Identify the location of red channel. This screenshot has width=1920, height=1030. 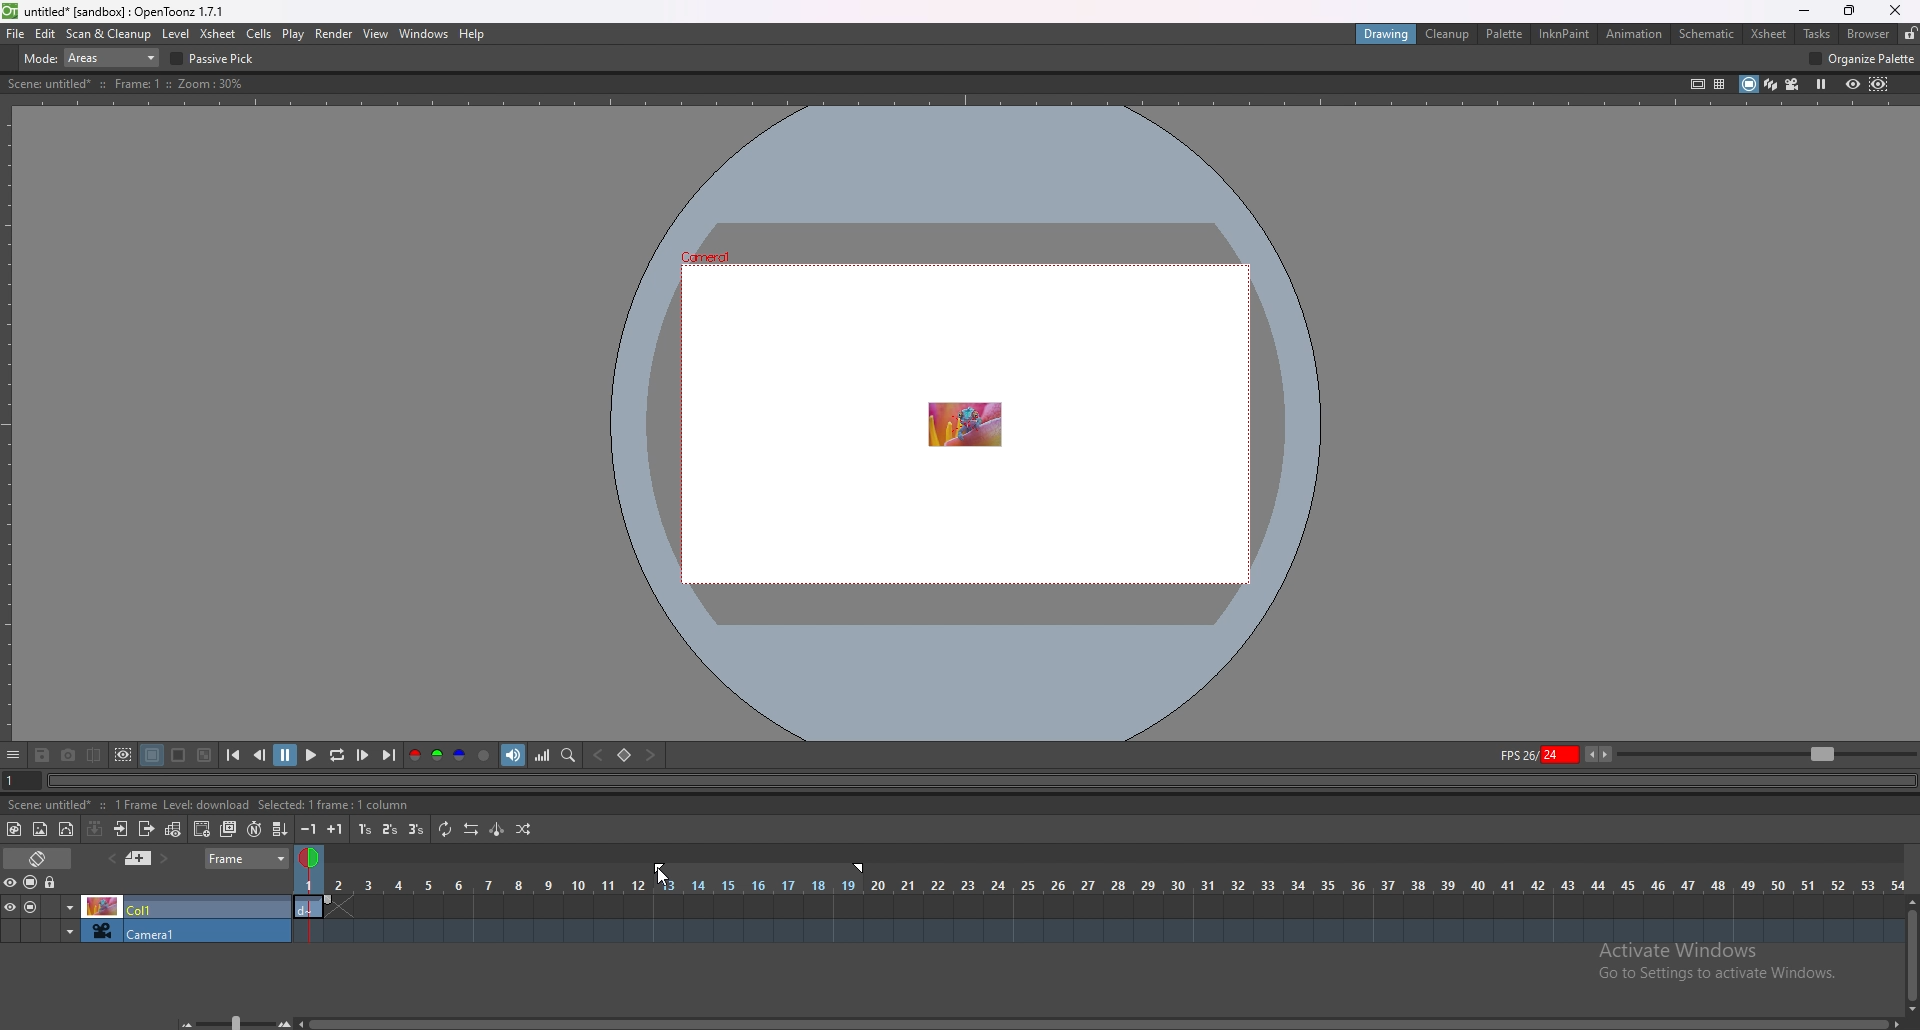
(414, 754).